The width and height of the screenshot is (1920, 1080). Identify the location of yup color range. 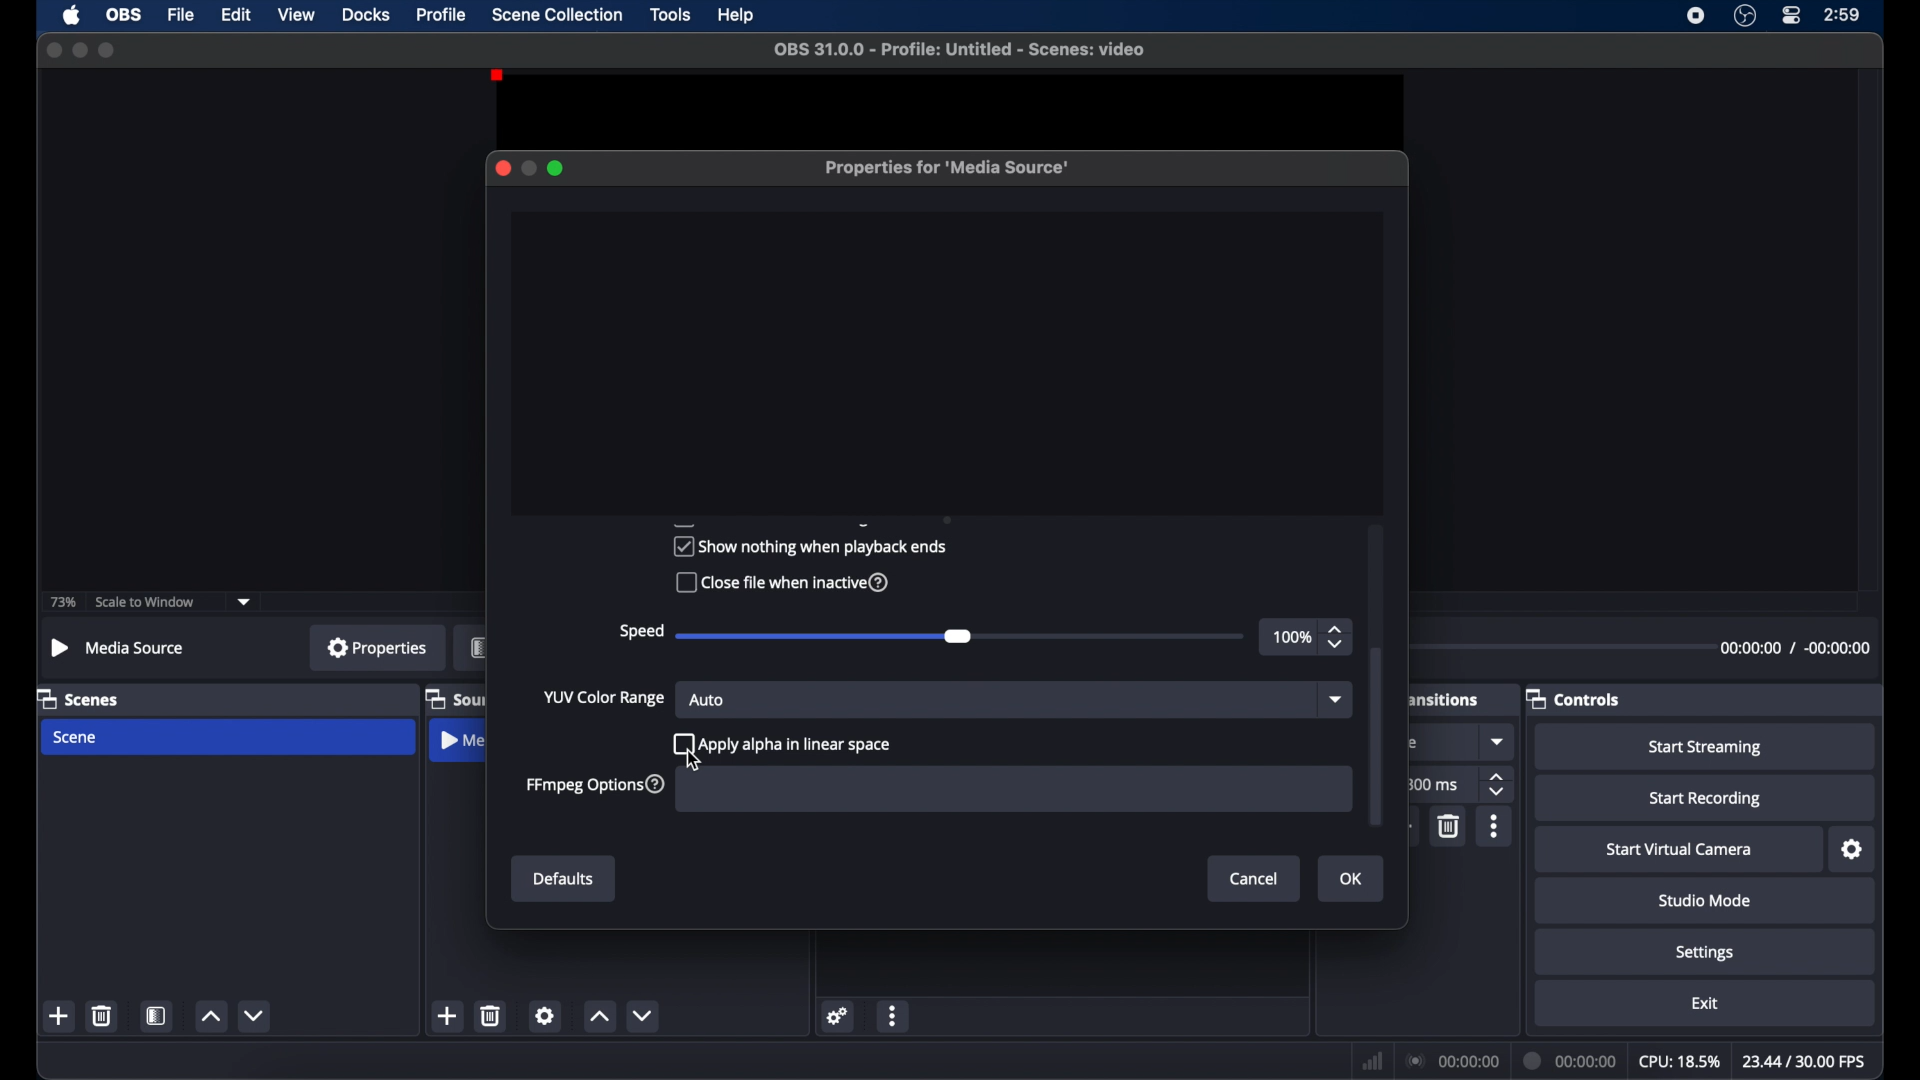
(604, 698).